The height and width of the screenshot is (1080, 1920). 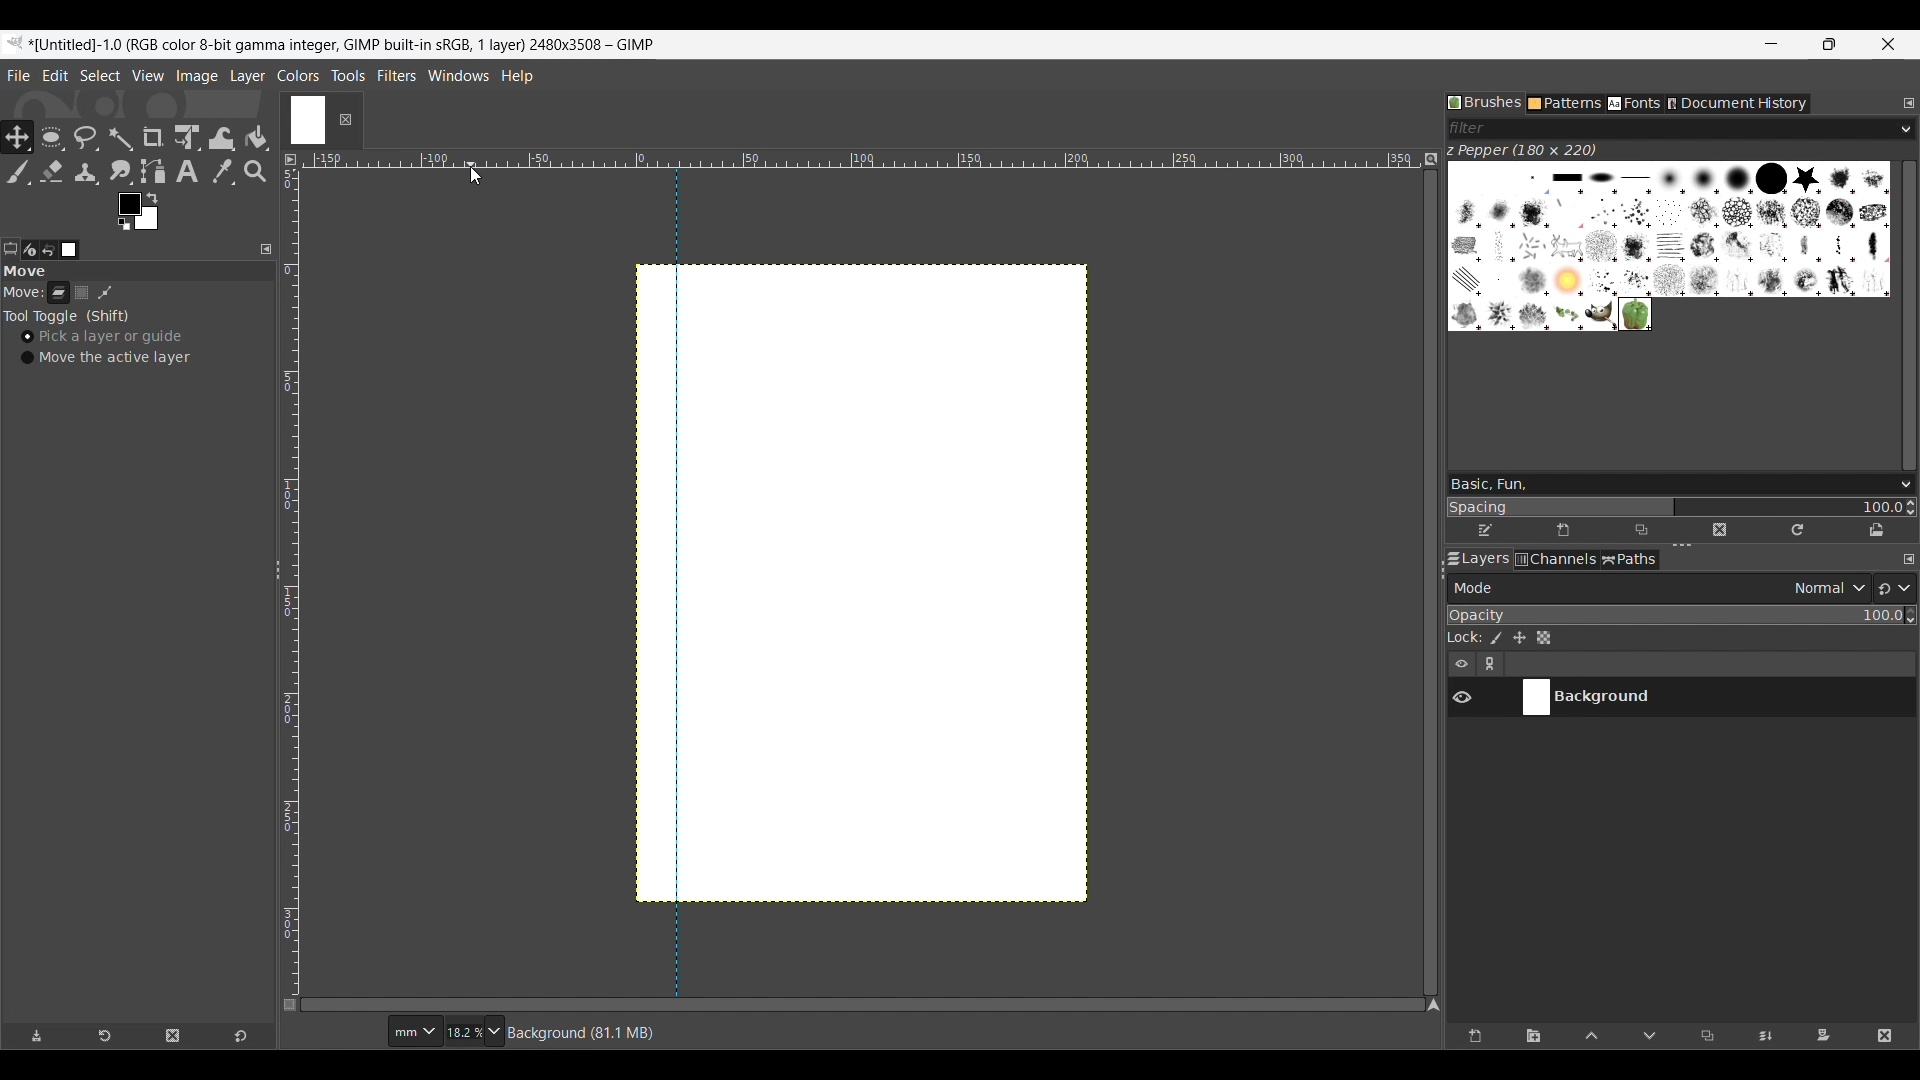 What do you see at coordinates (15, 135) in the screenshot?
I see `Move tool, current selection highlighted` at bounding box center [15, 135].